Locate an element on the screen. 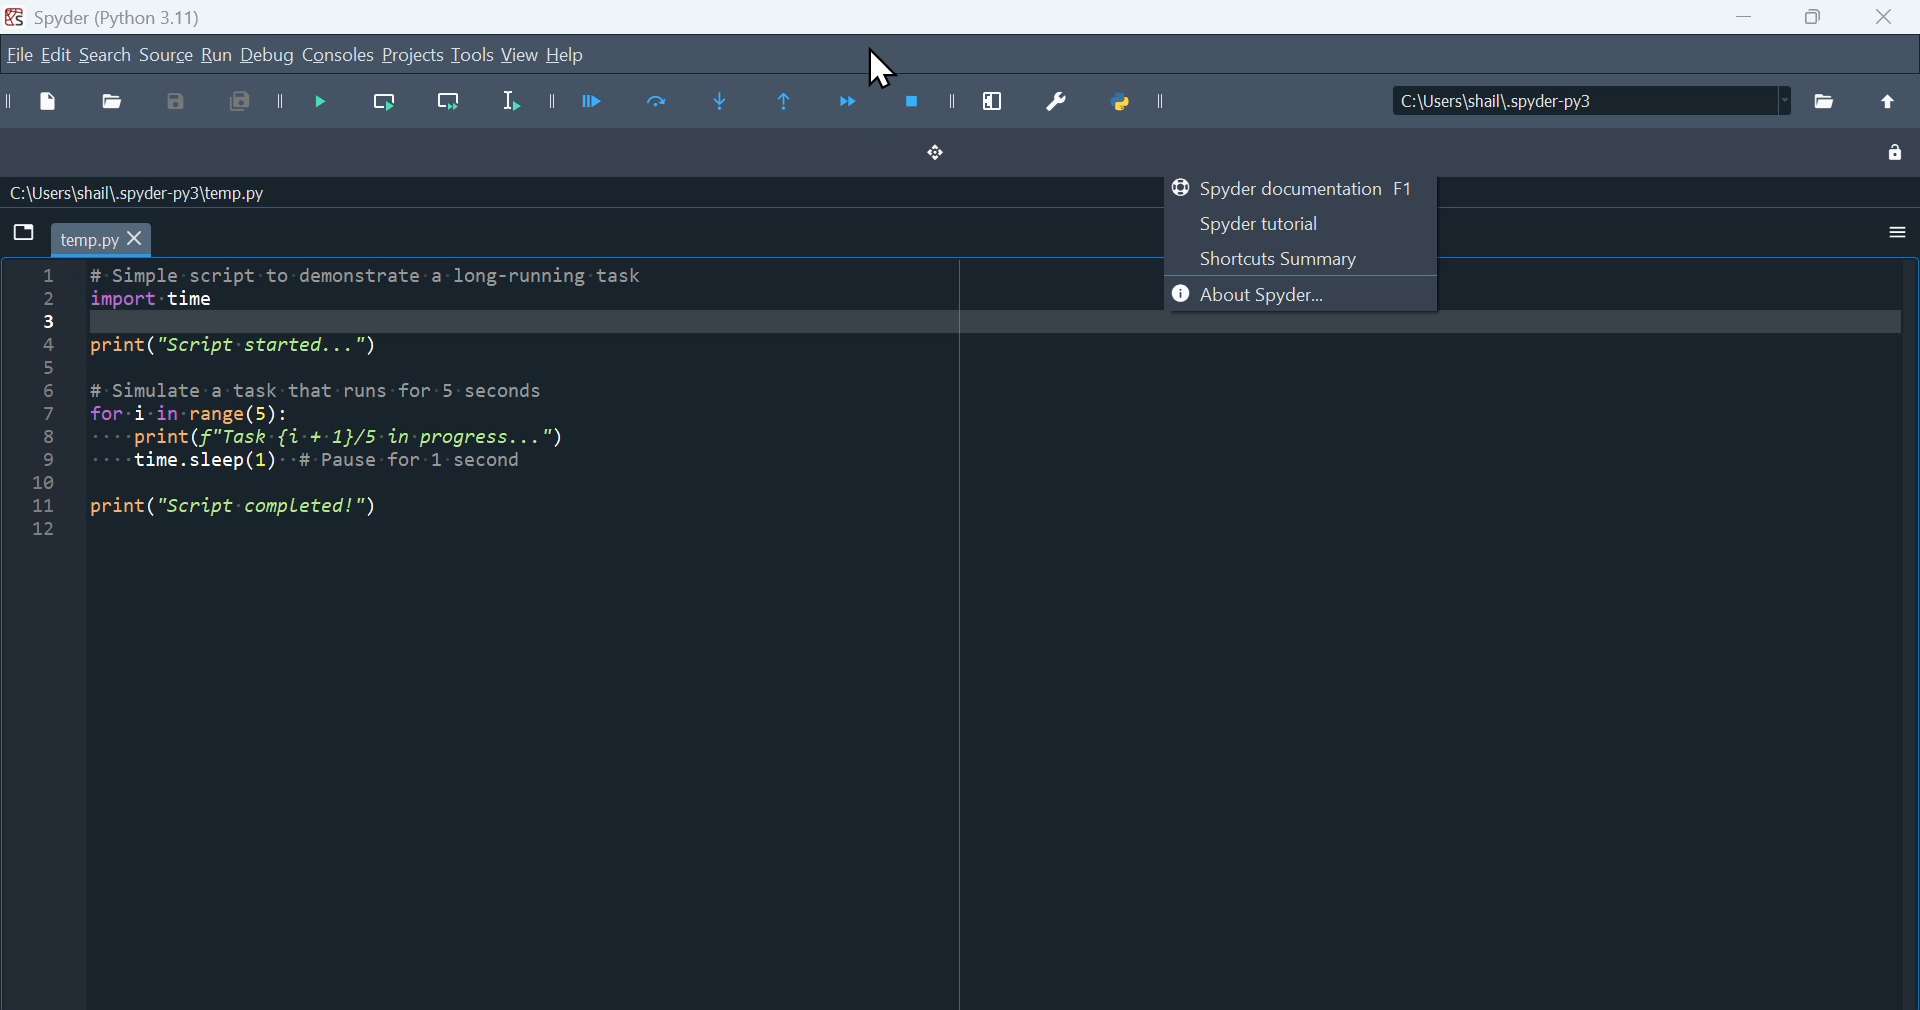 This screenshot has height=1010, width=1920. Debug is located at coordinates (269, 59).